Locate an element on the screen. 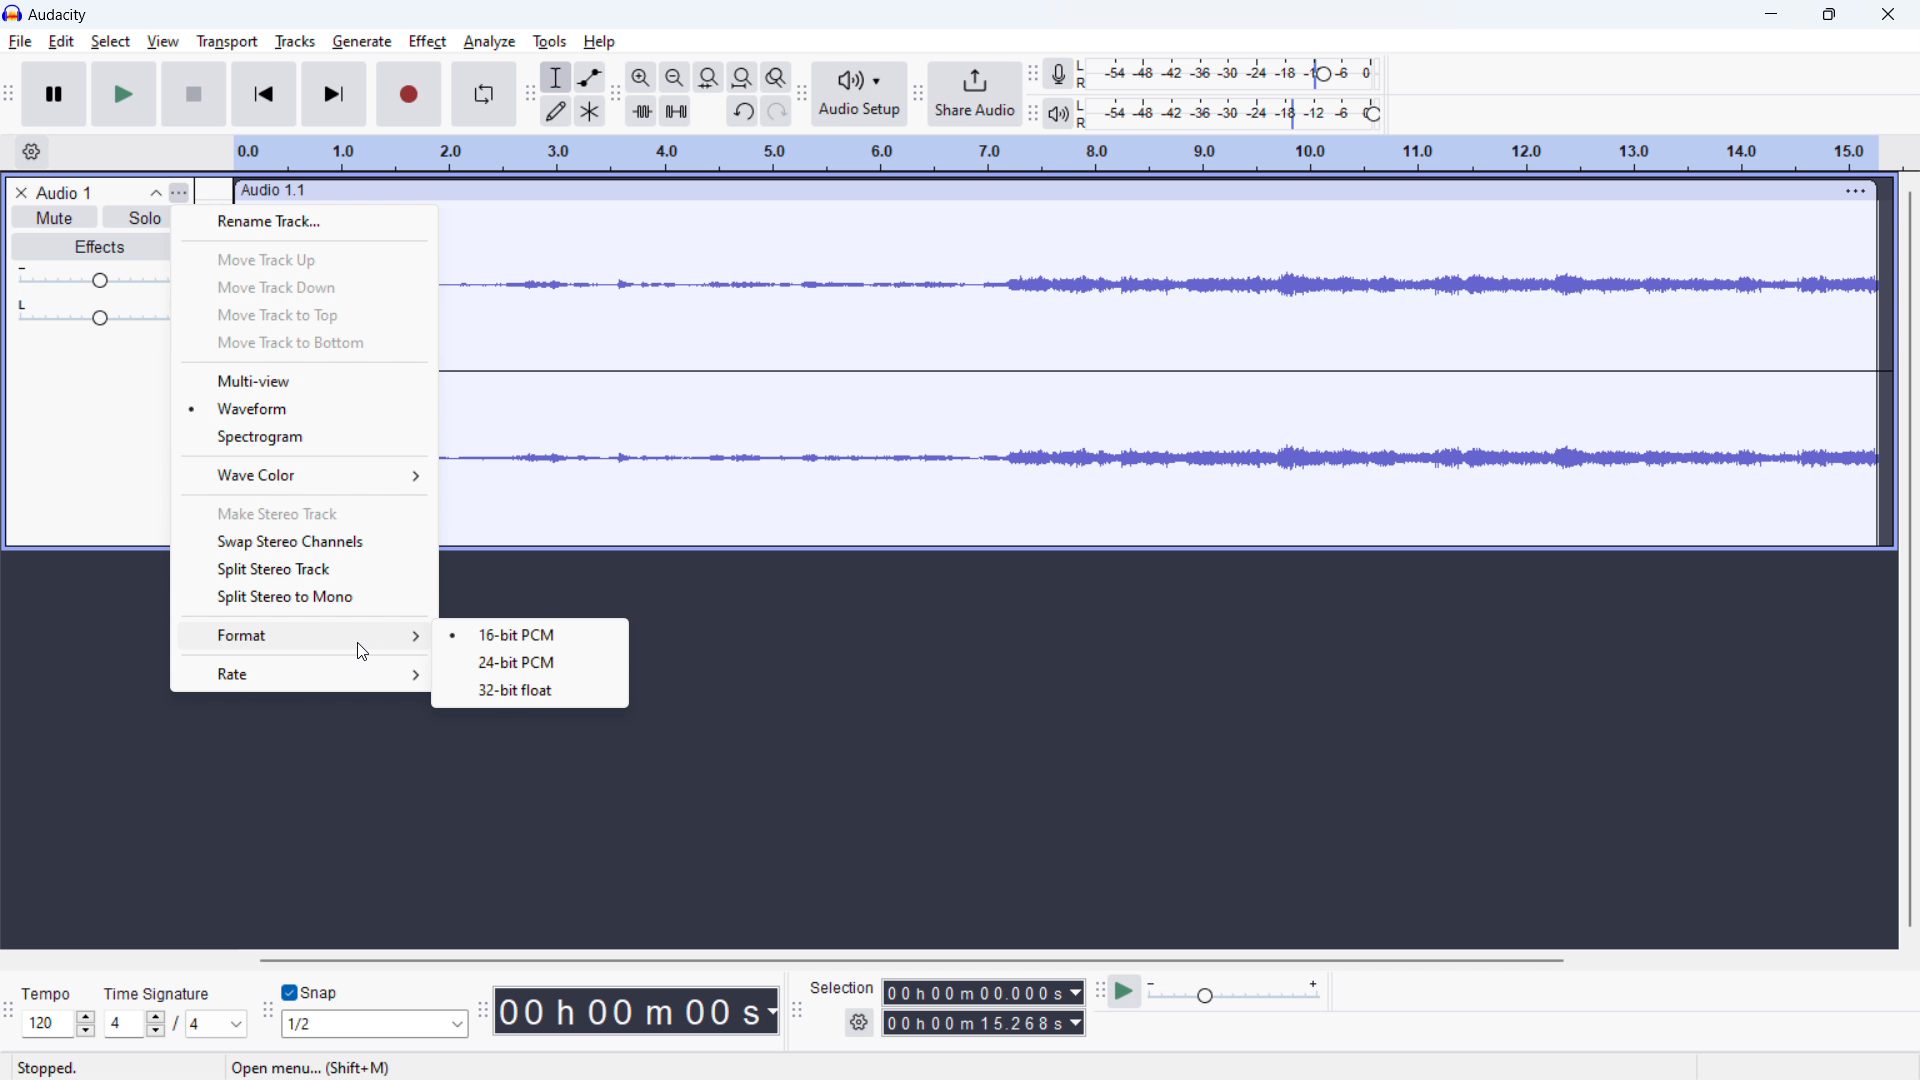  rename track is located at coordinates (305, 222).